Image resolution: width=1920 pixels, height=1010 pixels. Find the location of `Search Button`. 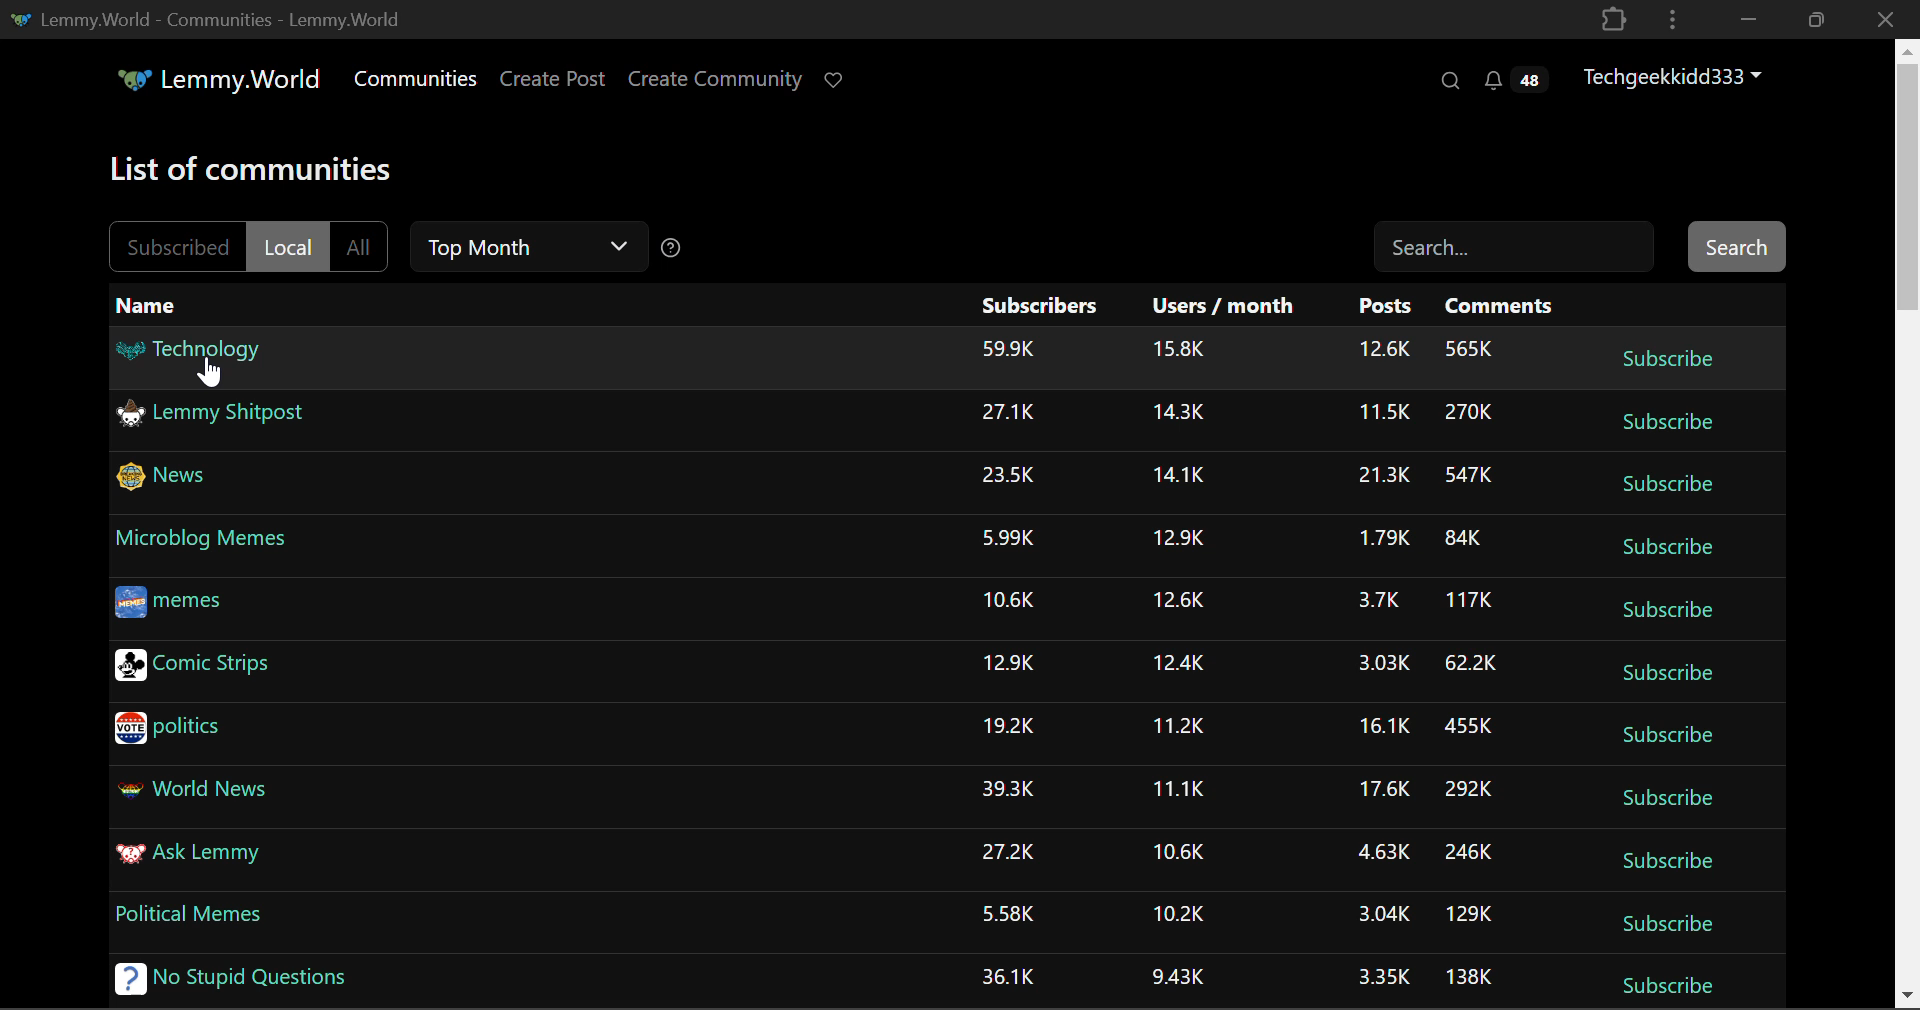

Search Button is located at coordinates (1739, 246).